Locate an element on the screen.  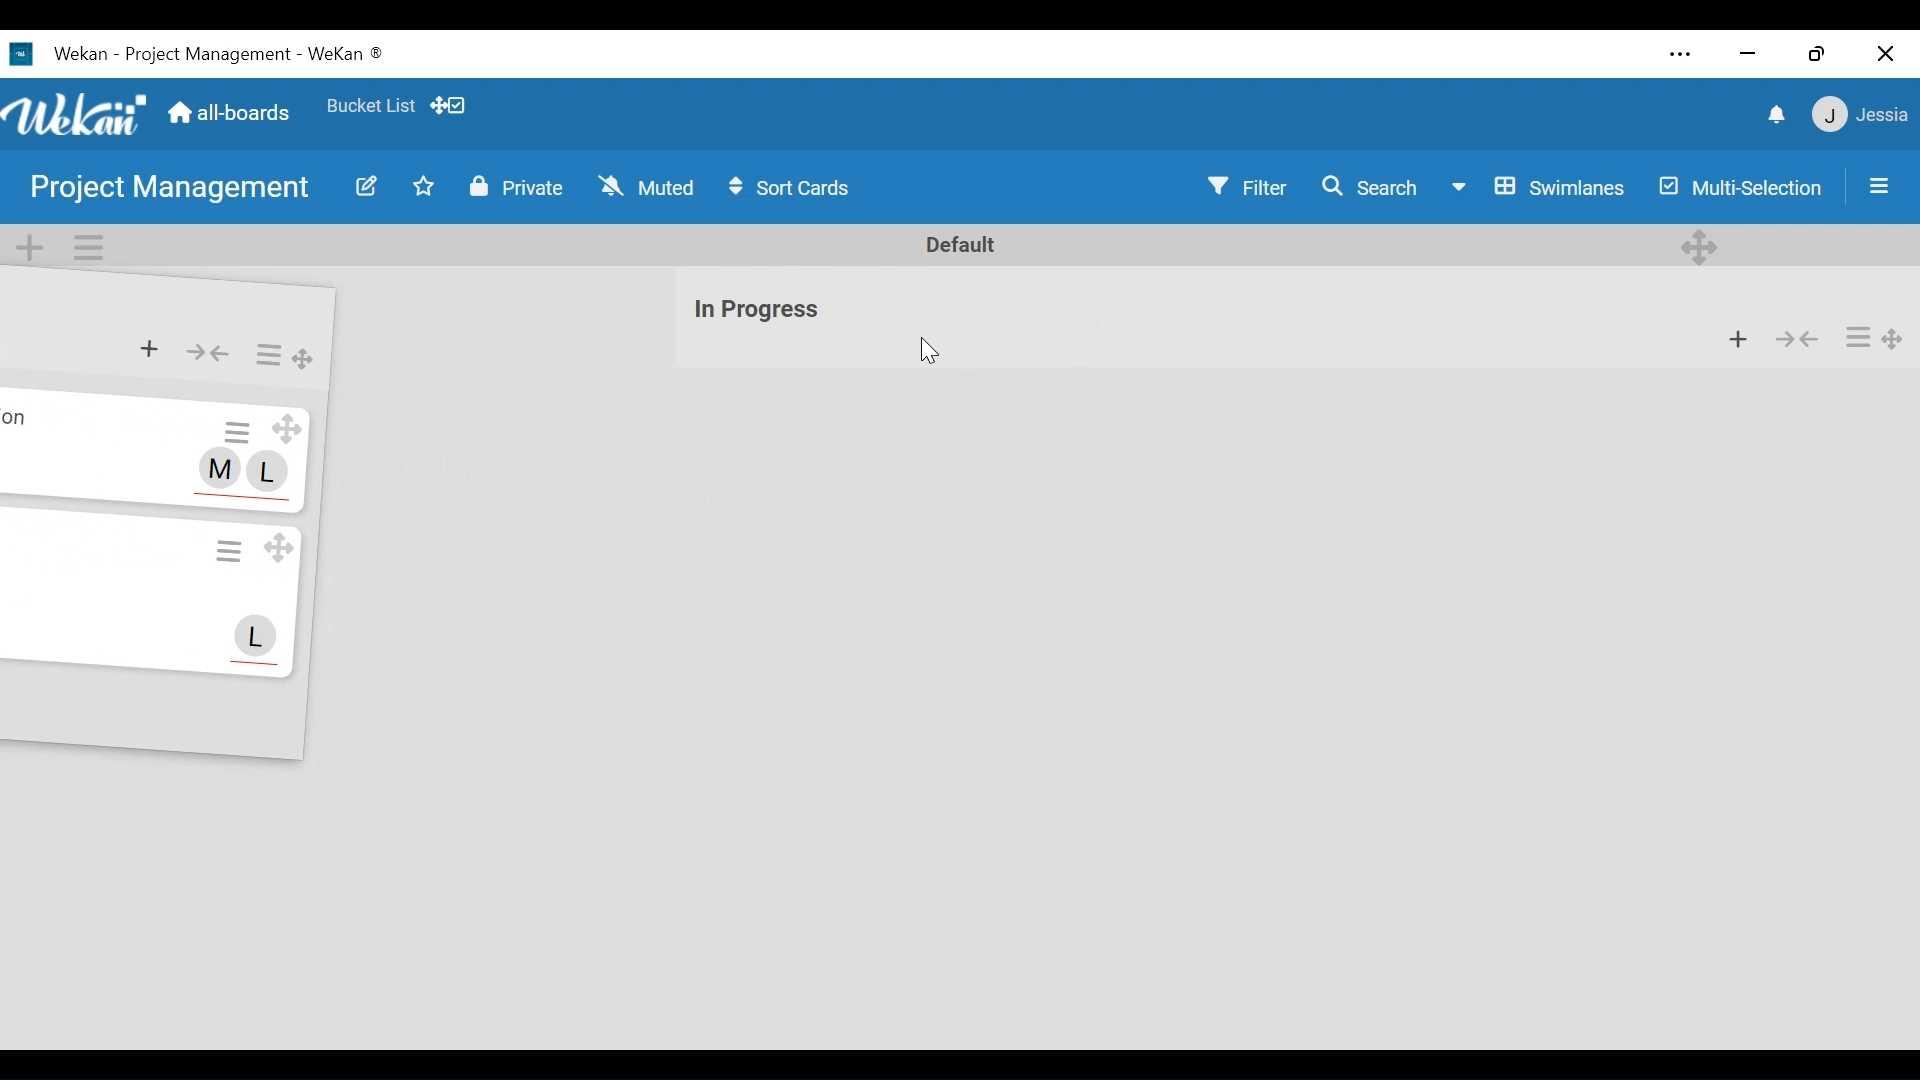
Multi-Selection is located at coordinates (1738, 187).